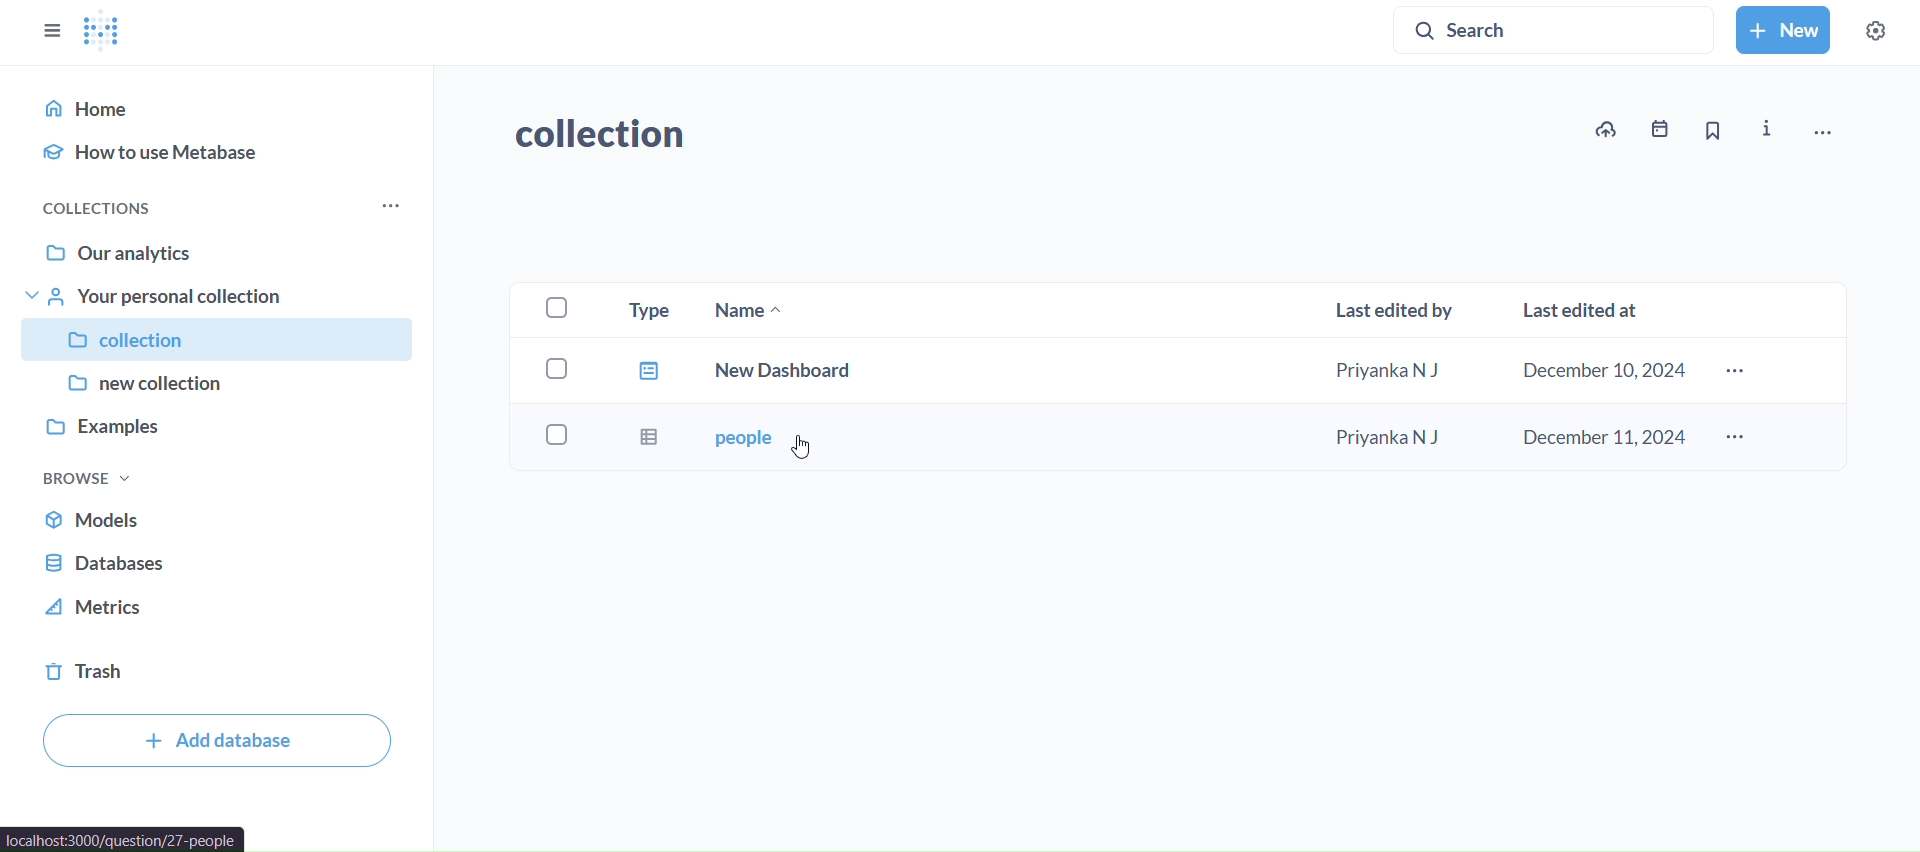  Describe the element at coordinates (1394, 437) in the screenshot. I see `Priyanka N J` at that location.